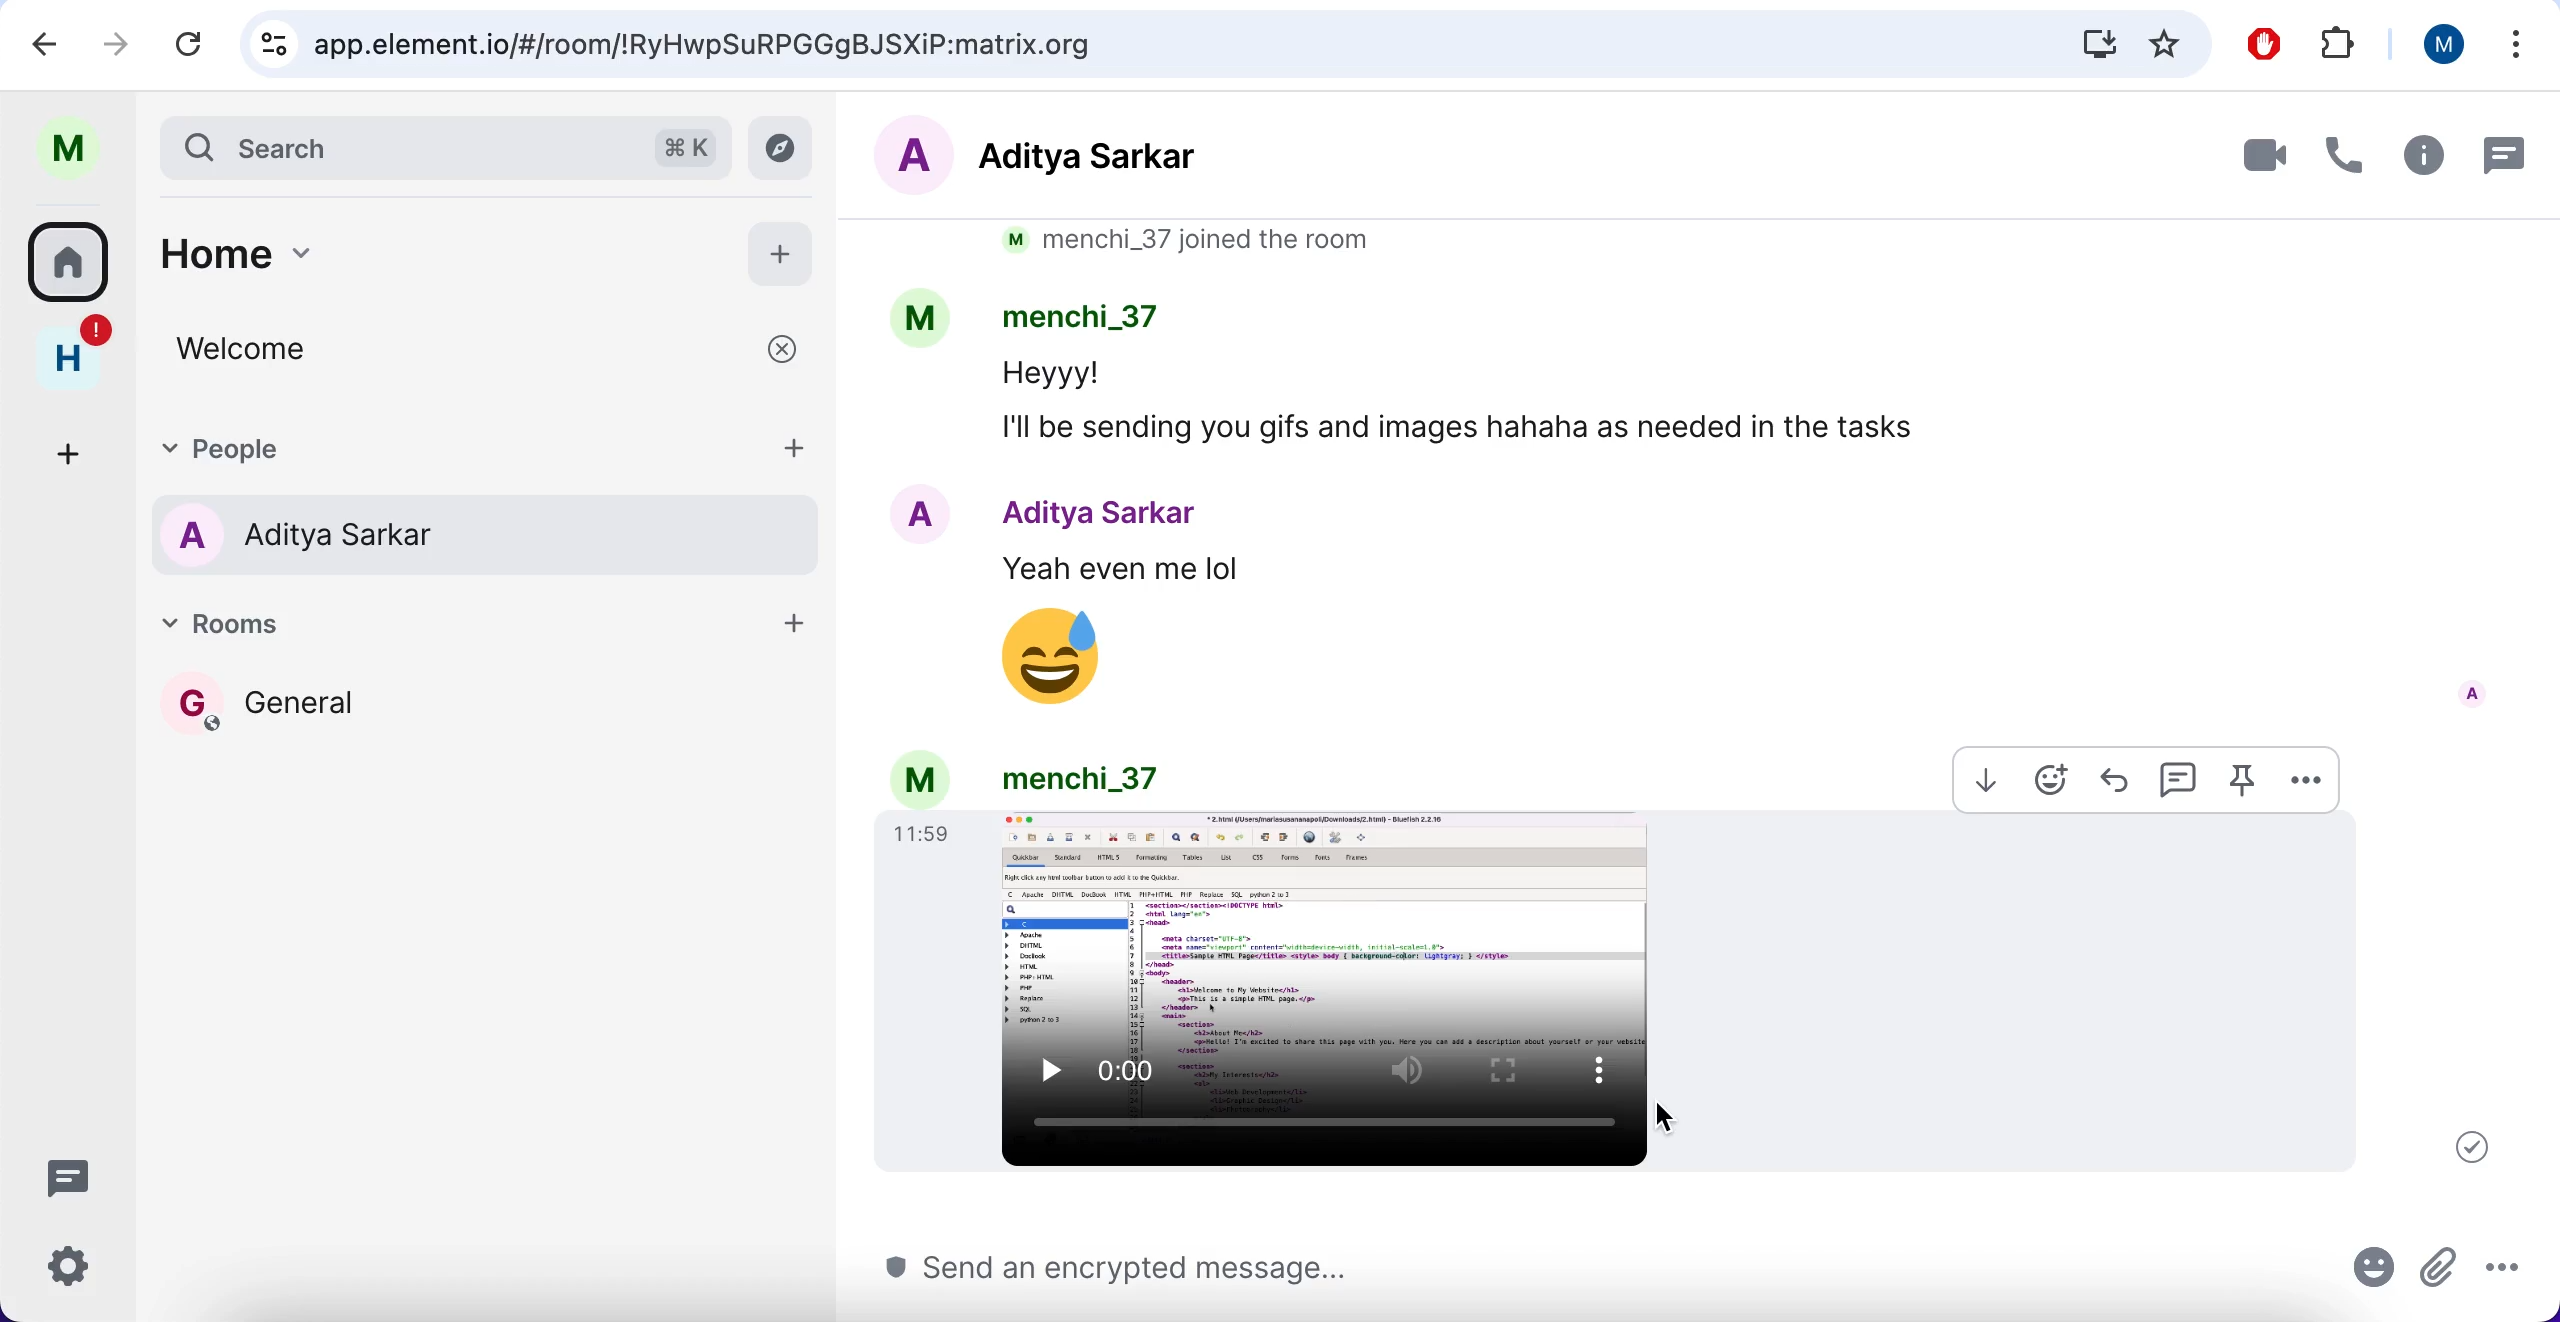 This screenshot has height=1322, width=2560. What do you see at coordinates (923, 774) in the screenshot?
I see `m` at bounding box center [923, 774].